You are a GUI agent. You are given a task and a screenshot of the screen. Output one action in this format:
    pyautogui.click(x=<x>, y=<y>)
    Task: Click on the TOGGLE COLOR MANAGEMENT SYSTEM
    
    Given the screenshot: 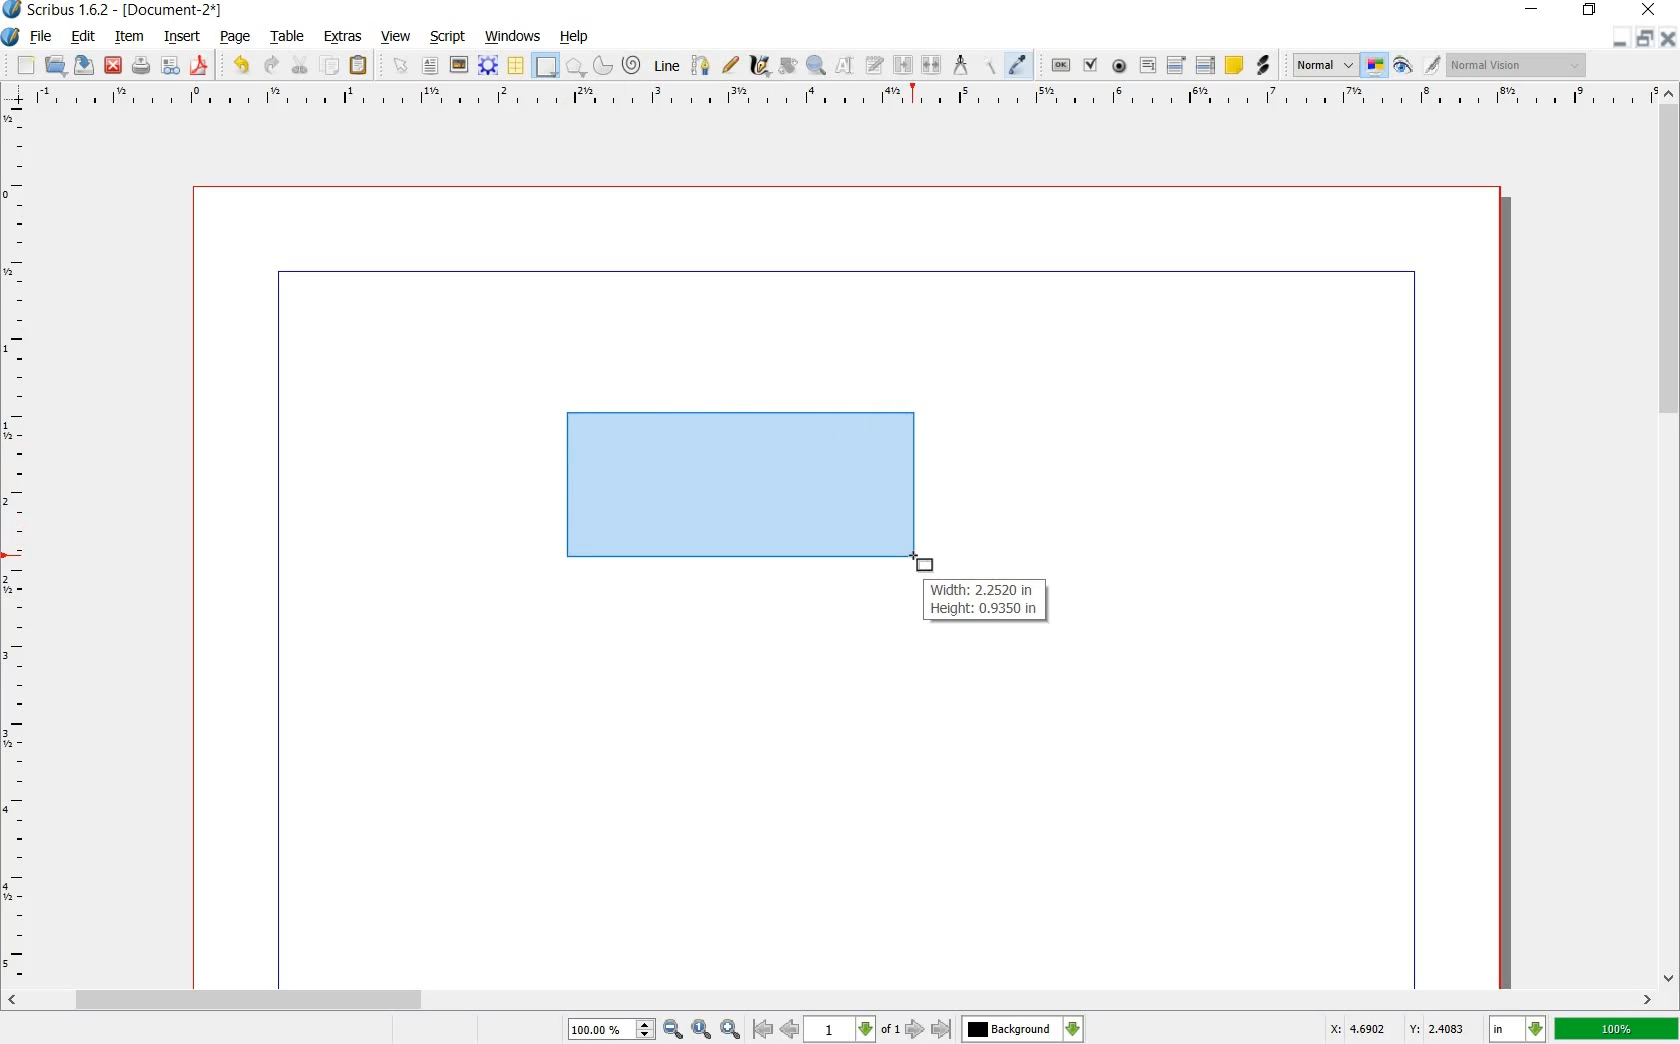 What is the action you would take?
    pyautogui.click(x=1377, y=67)
    